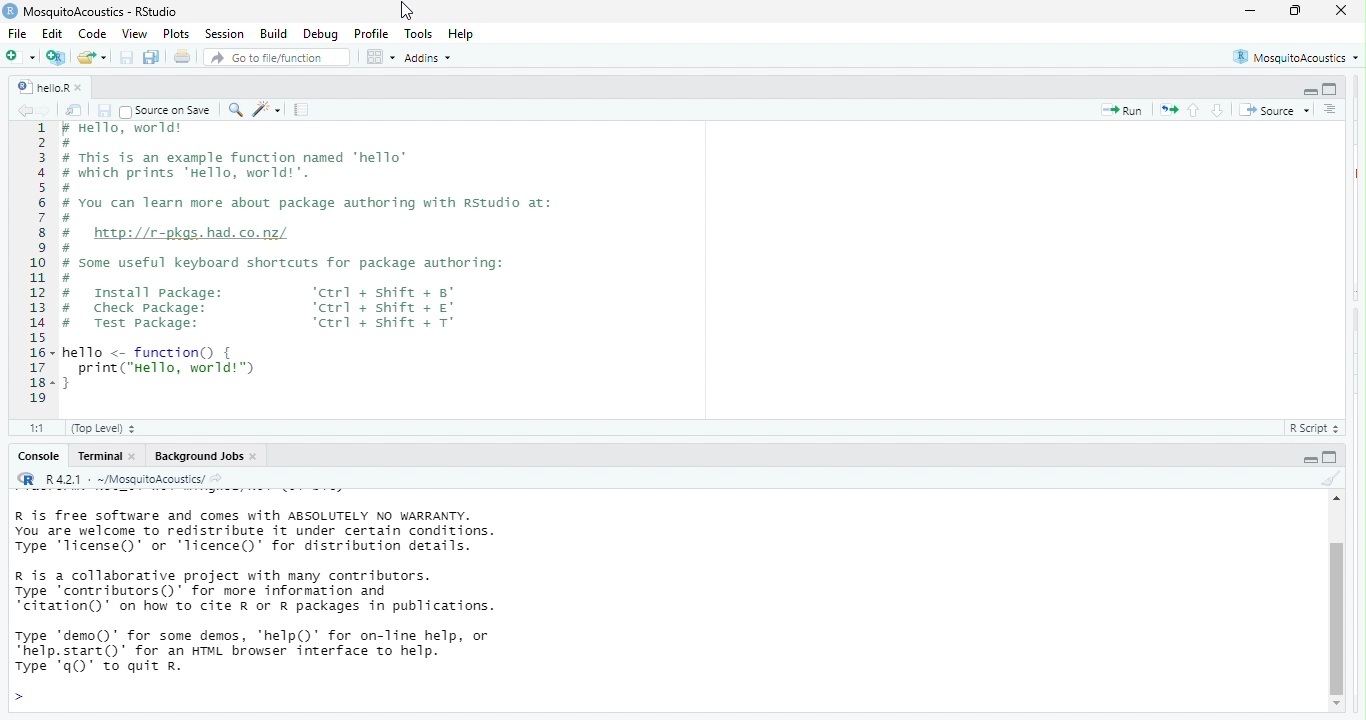  Describe the element at coordinates (1196, 111) in the screenshot. I see `go to previous section/chunk` at that location.